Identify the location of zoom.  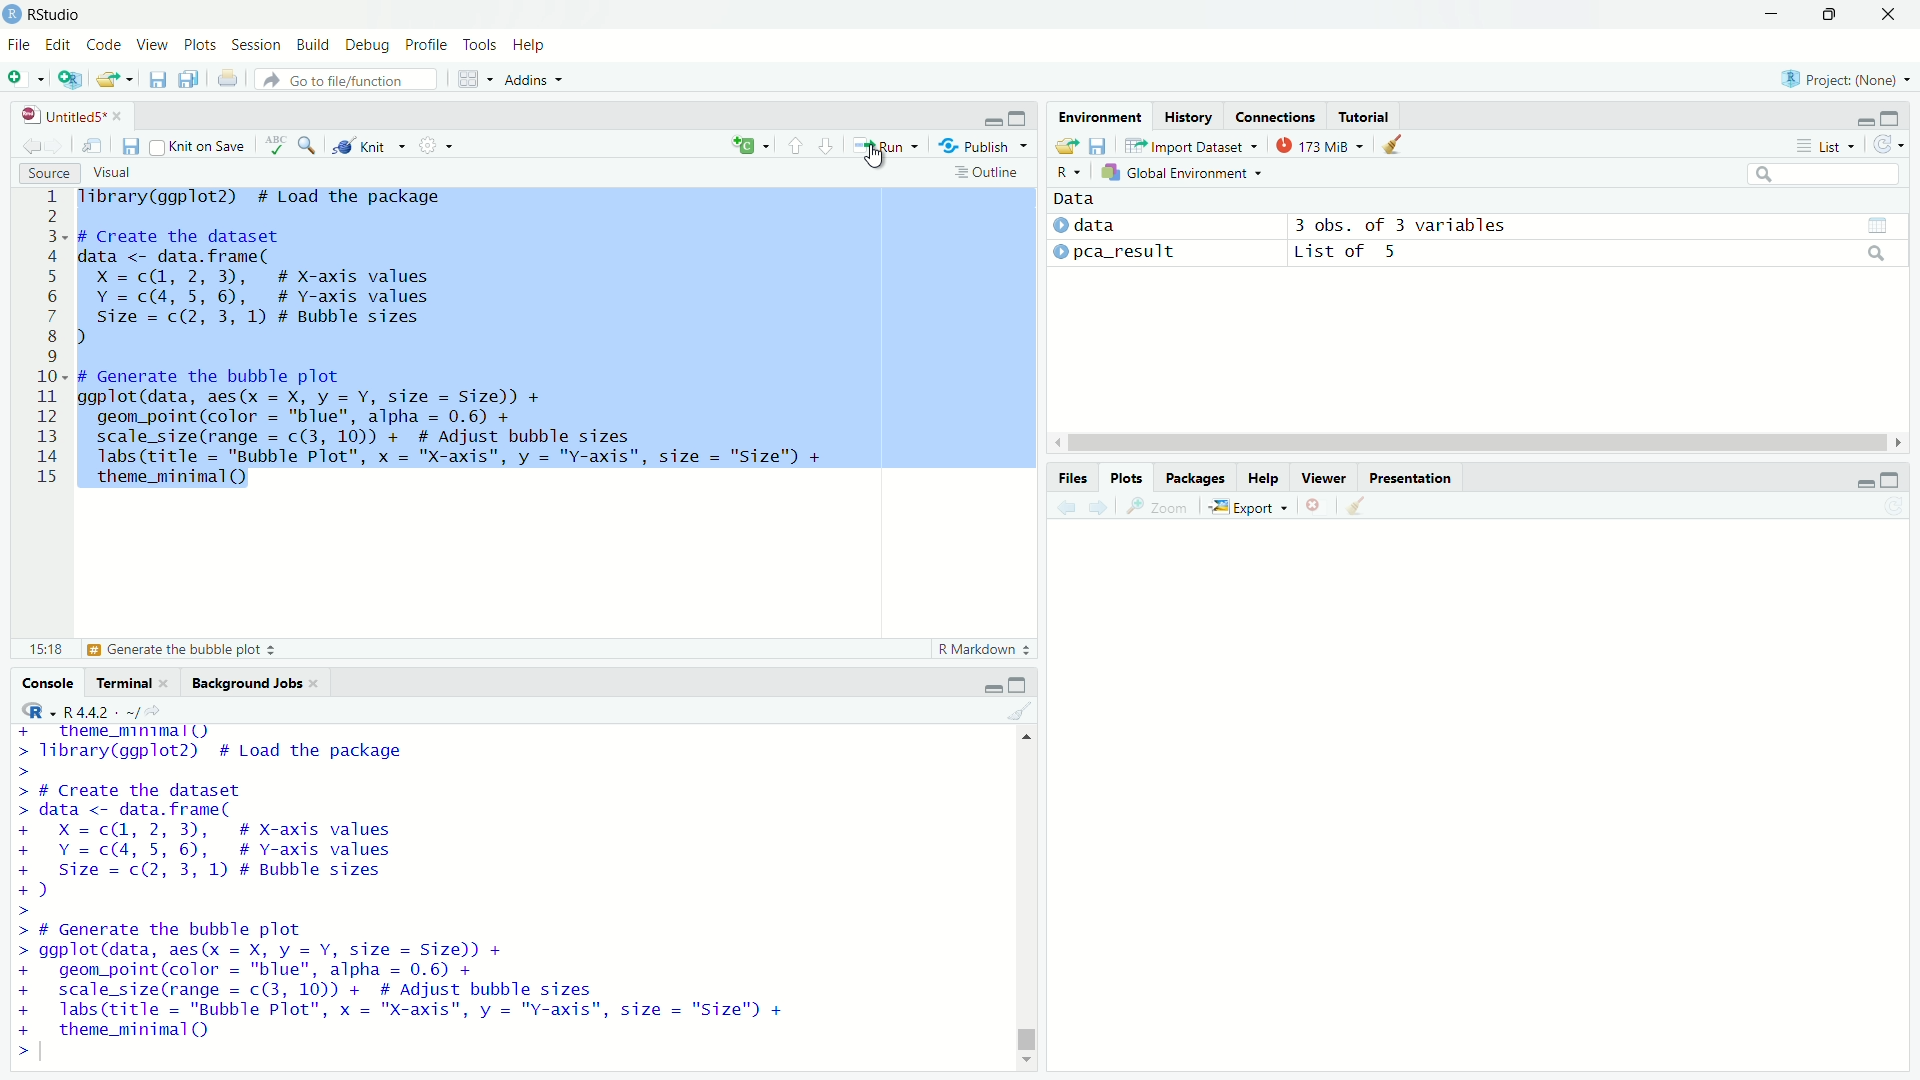
(1159, 508).